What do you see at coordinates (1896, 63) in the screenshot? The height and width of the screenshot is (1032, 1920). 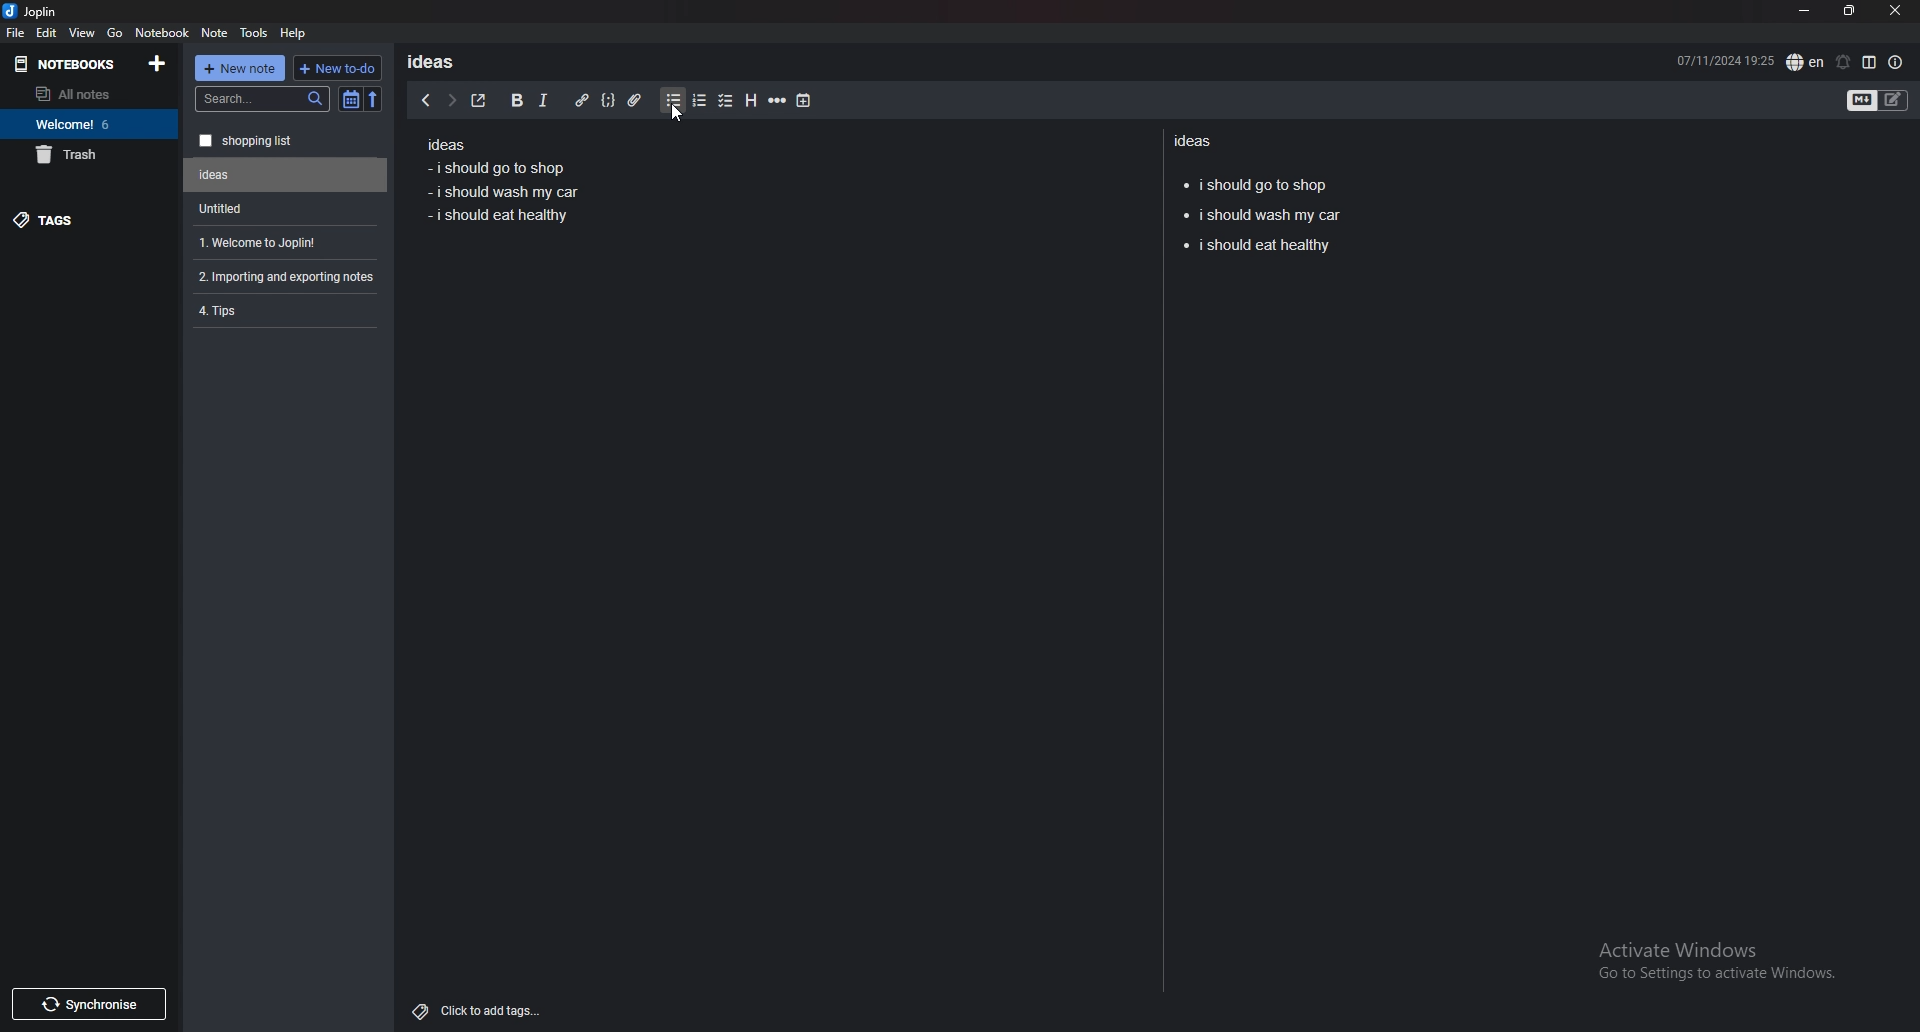 I see `note properties` at bounding box center [1896, 63].